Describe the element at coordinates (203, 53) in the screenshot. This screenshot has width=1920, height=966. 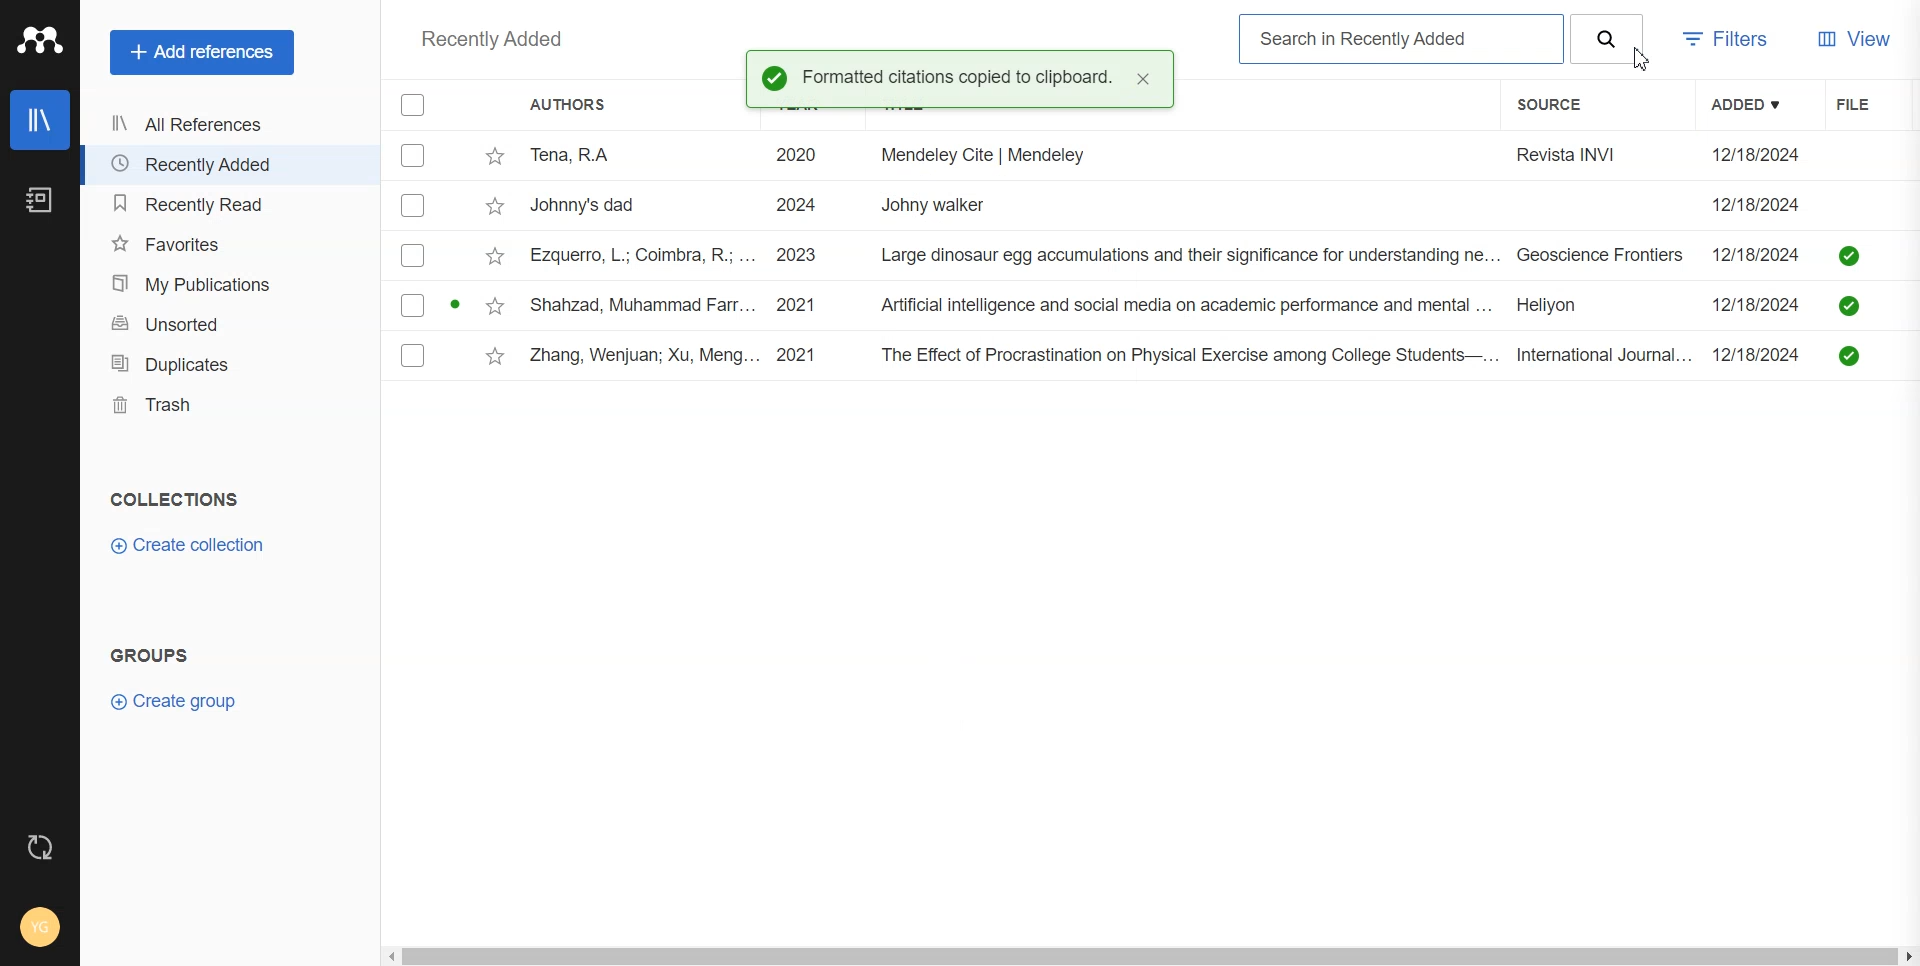
I see `Add References` at that location.